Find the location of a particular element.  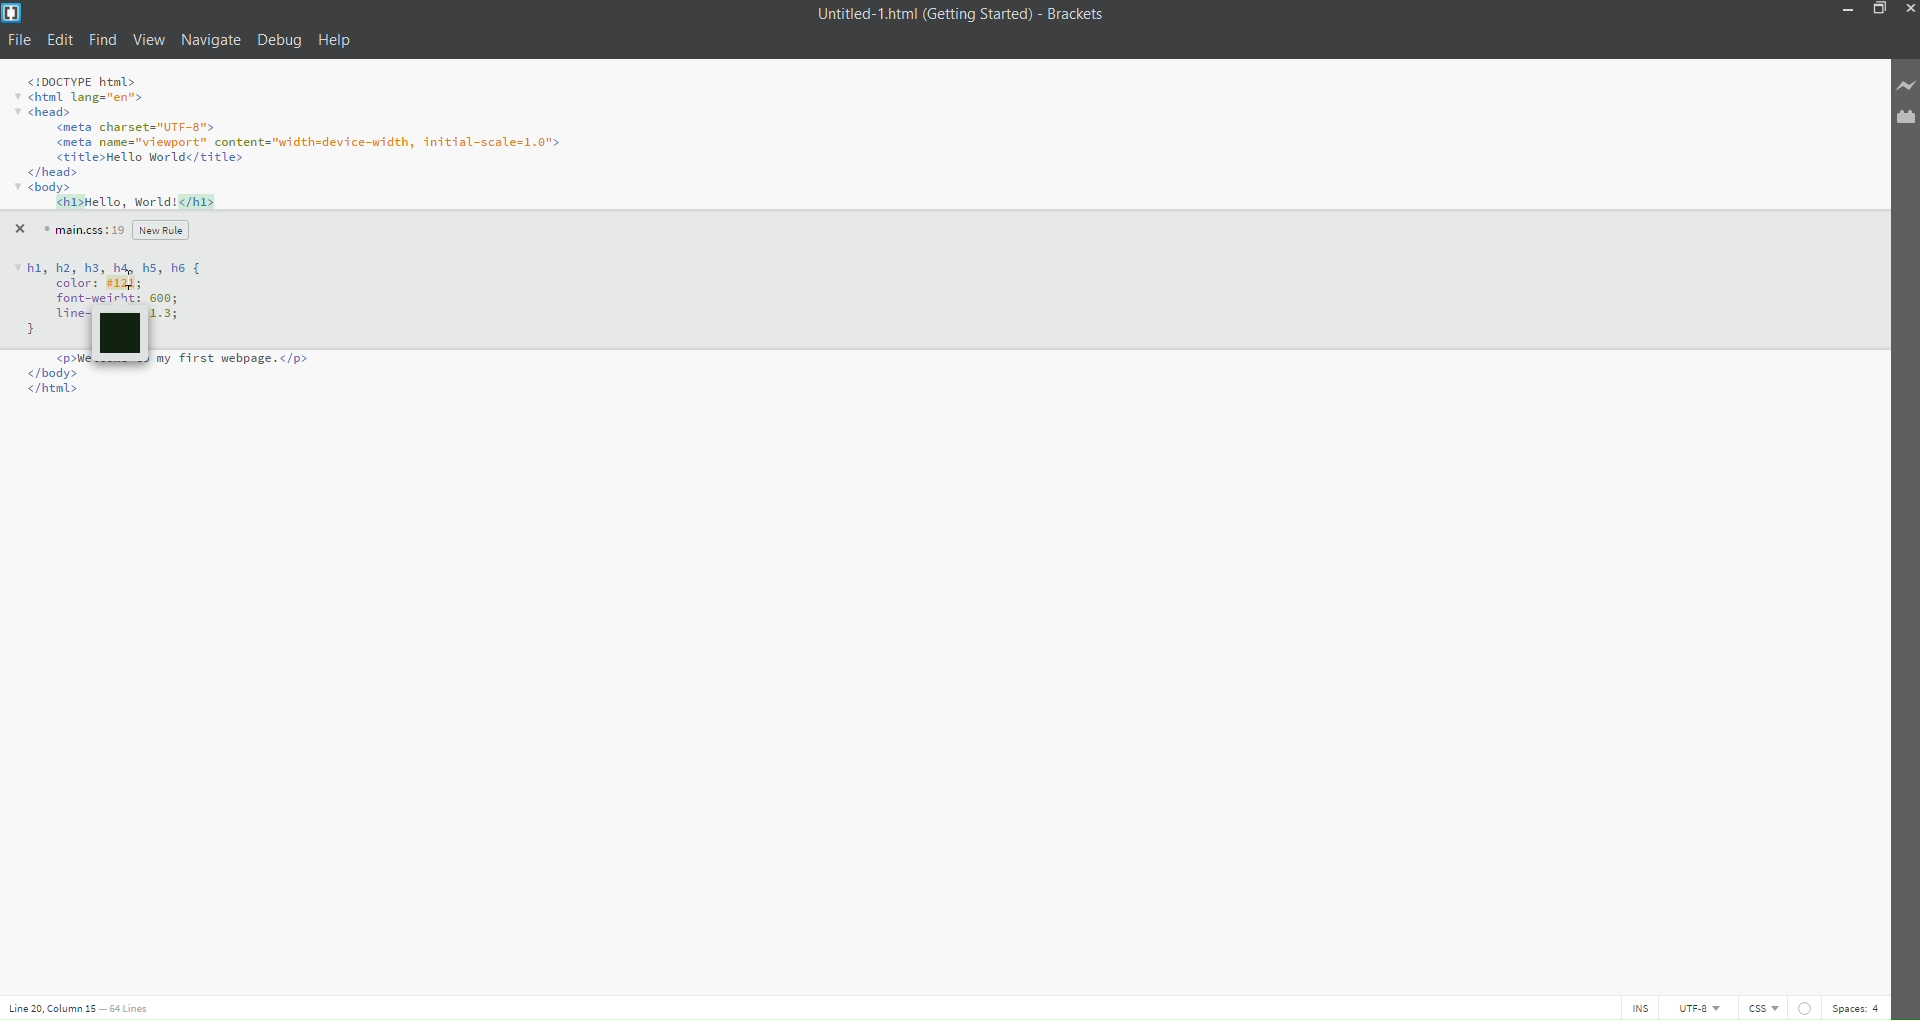

find is located at coordinates (102, 40).